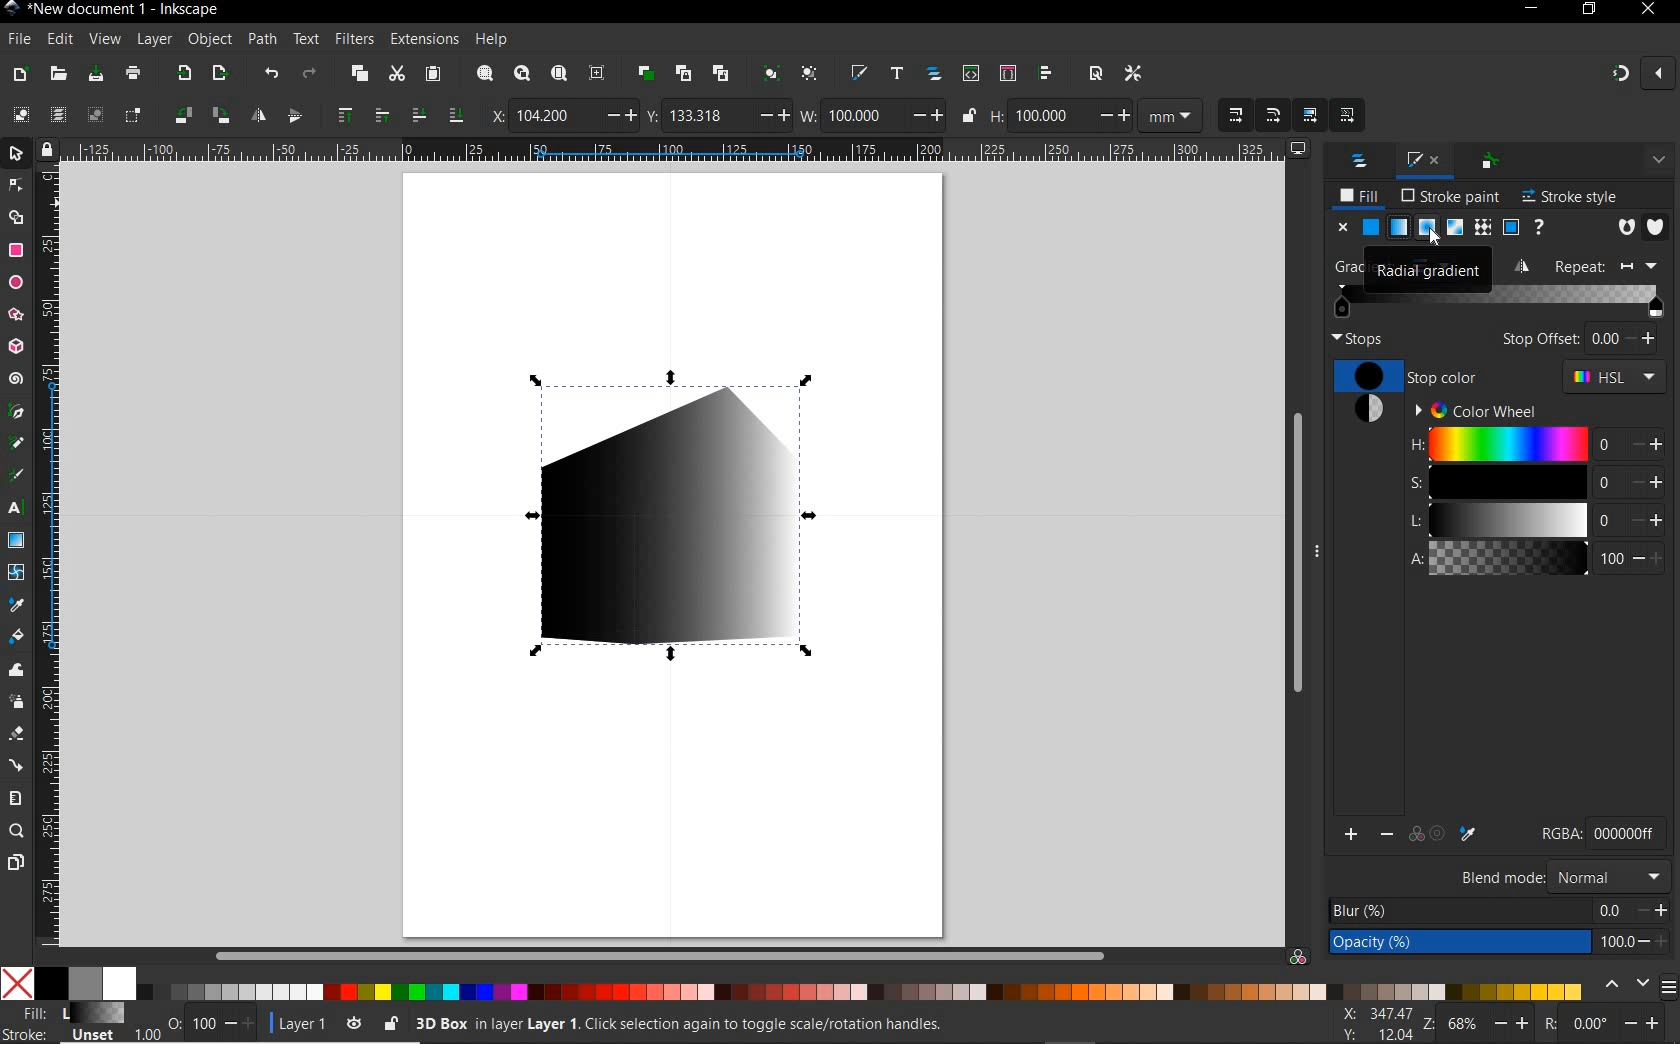  Describe the element at coordinates (353, 37) in the screenshot. I see `FILTERS` at that location.